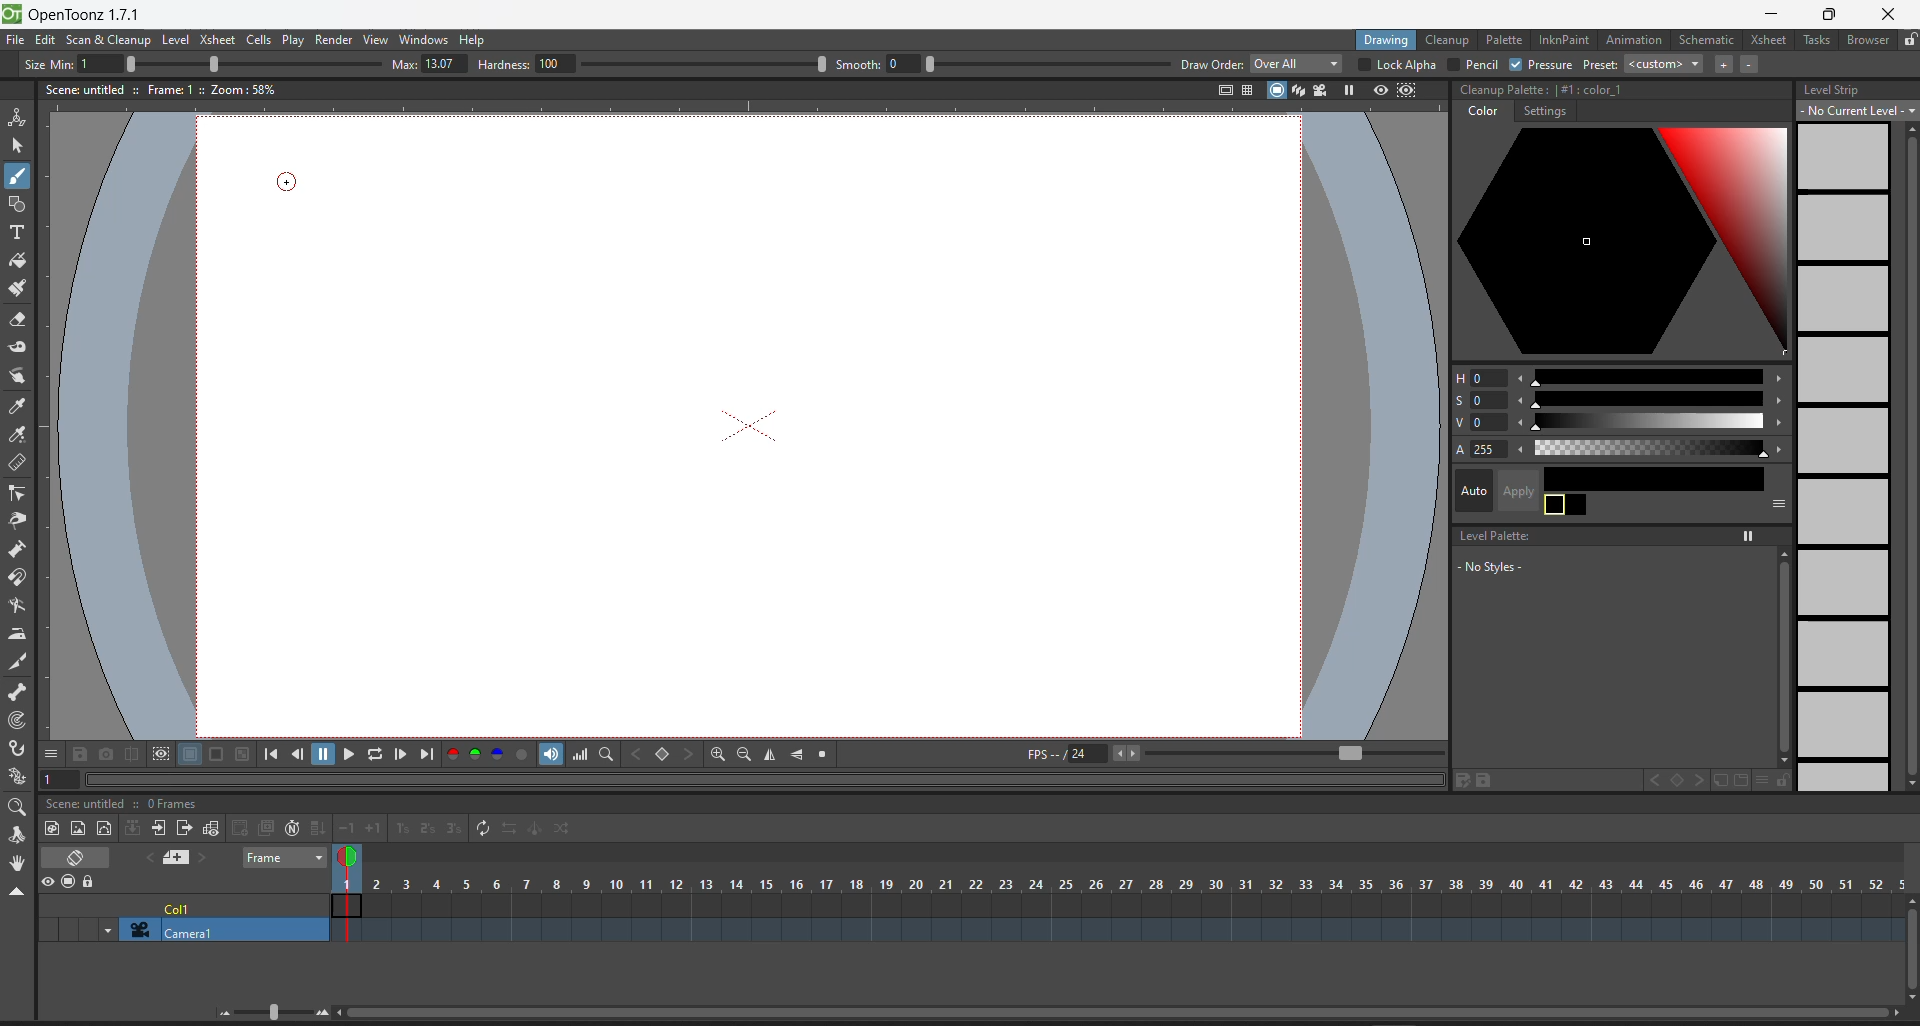  Describe the element at coordinates (1726, 780) in the screenshot. I see `new style` at that location.